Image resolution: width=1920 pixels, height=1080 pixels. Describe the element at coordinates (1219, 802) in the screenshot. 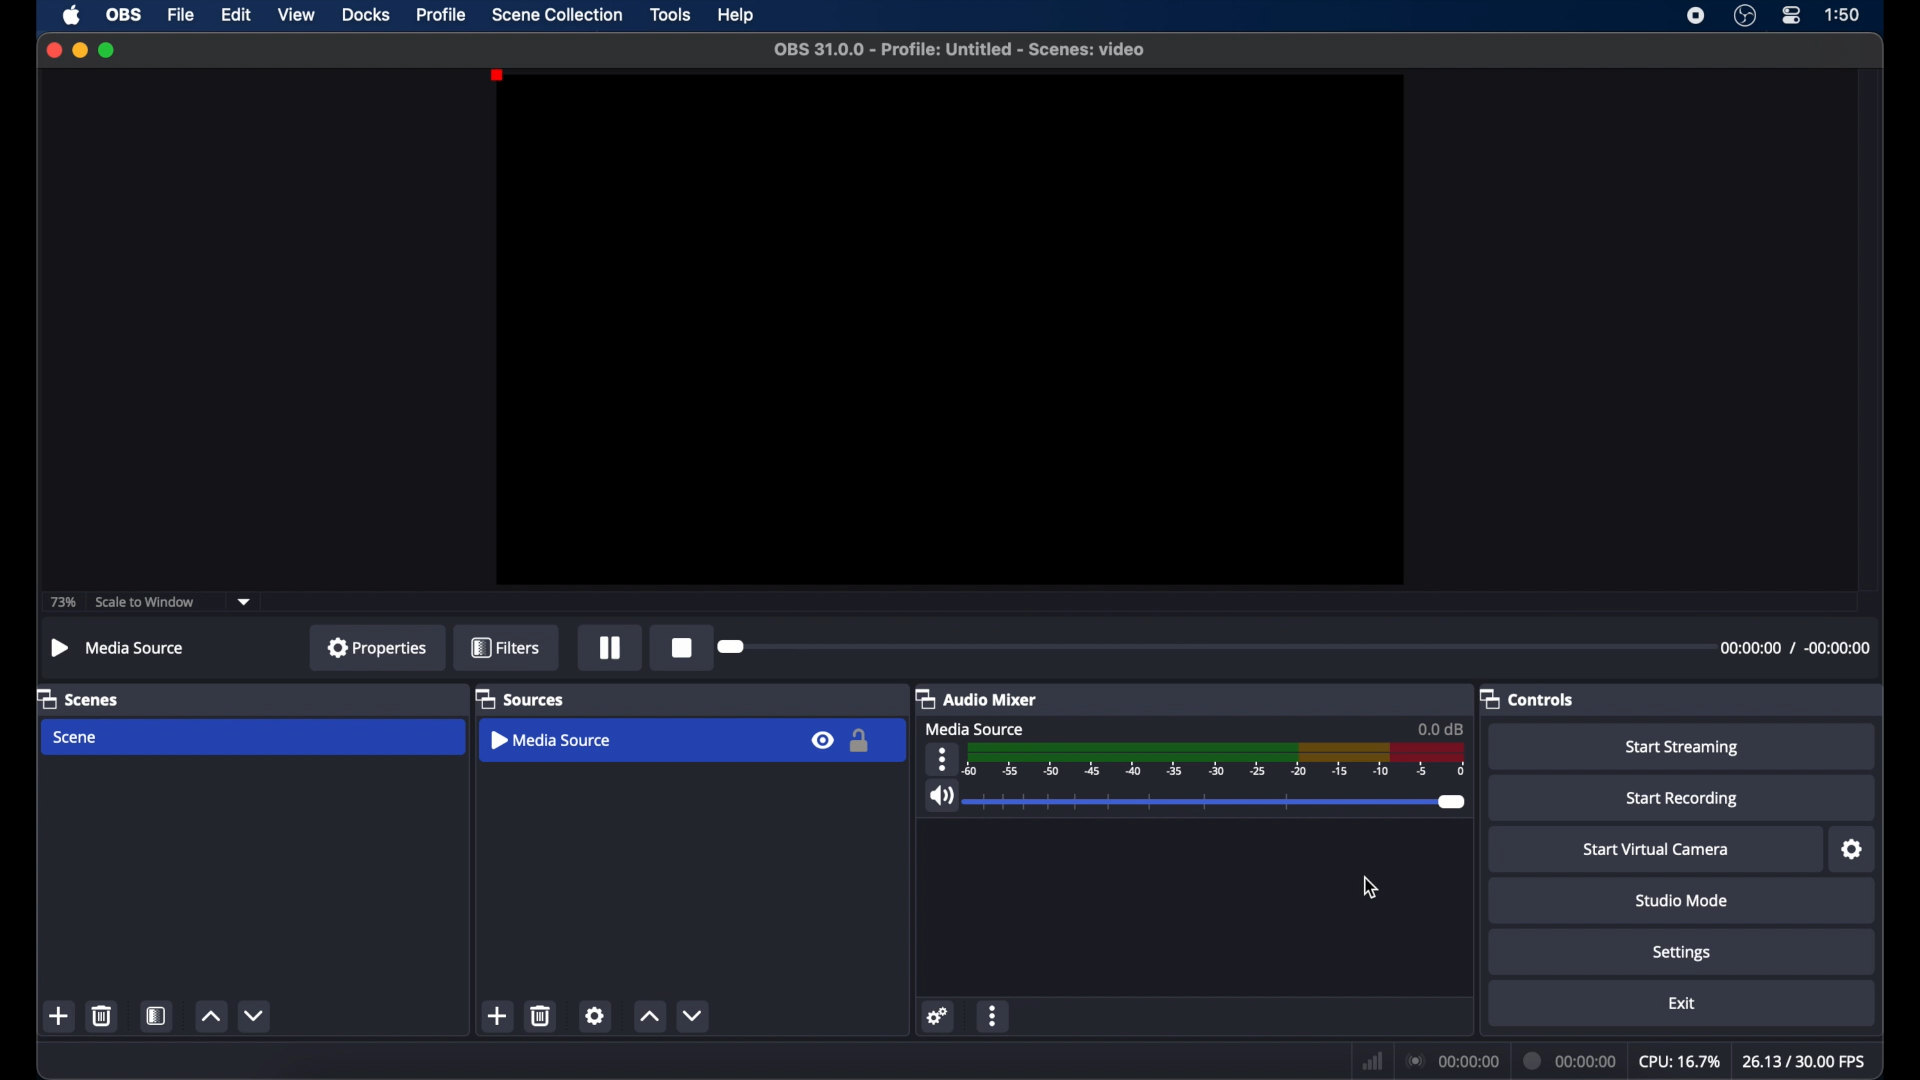

I see `slider` at that location.